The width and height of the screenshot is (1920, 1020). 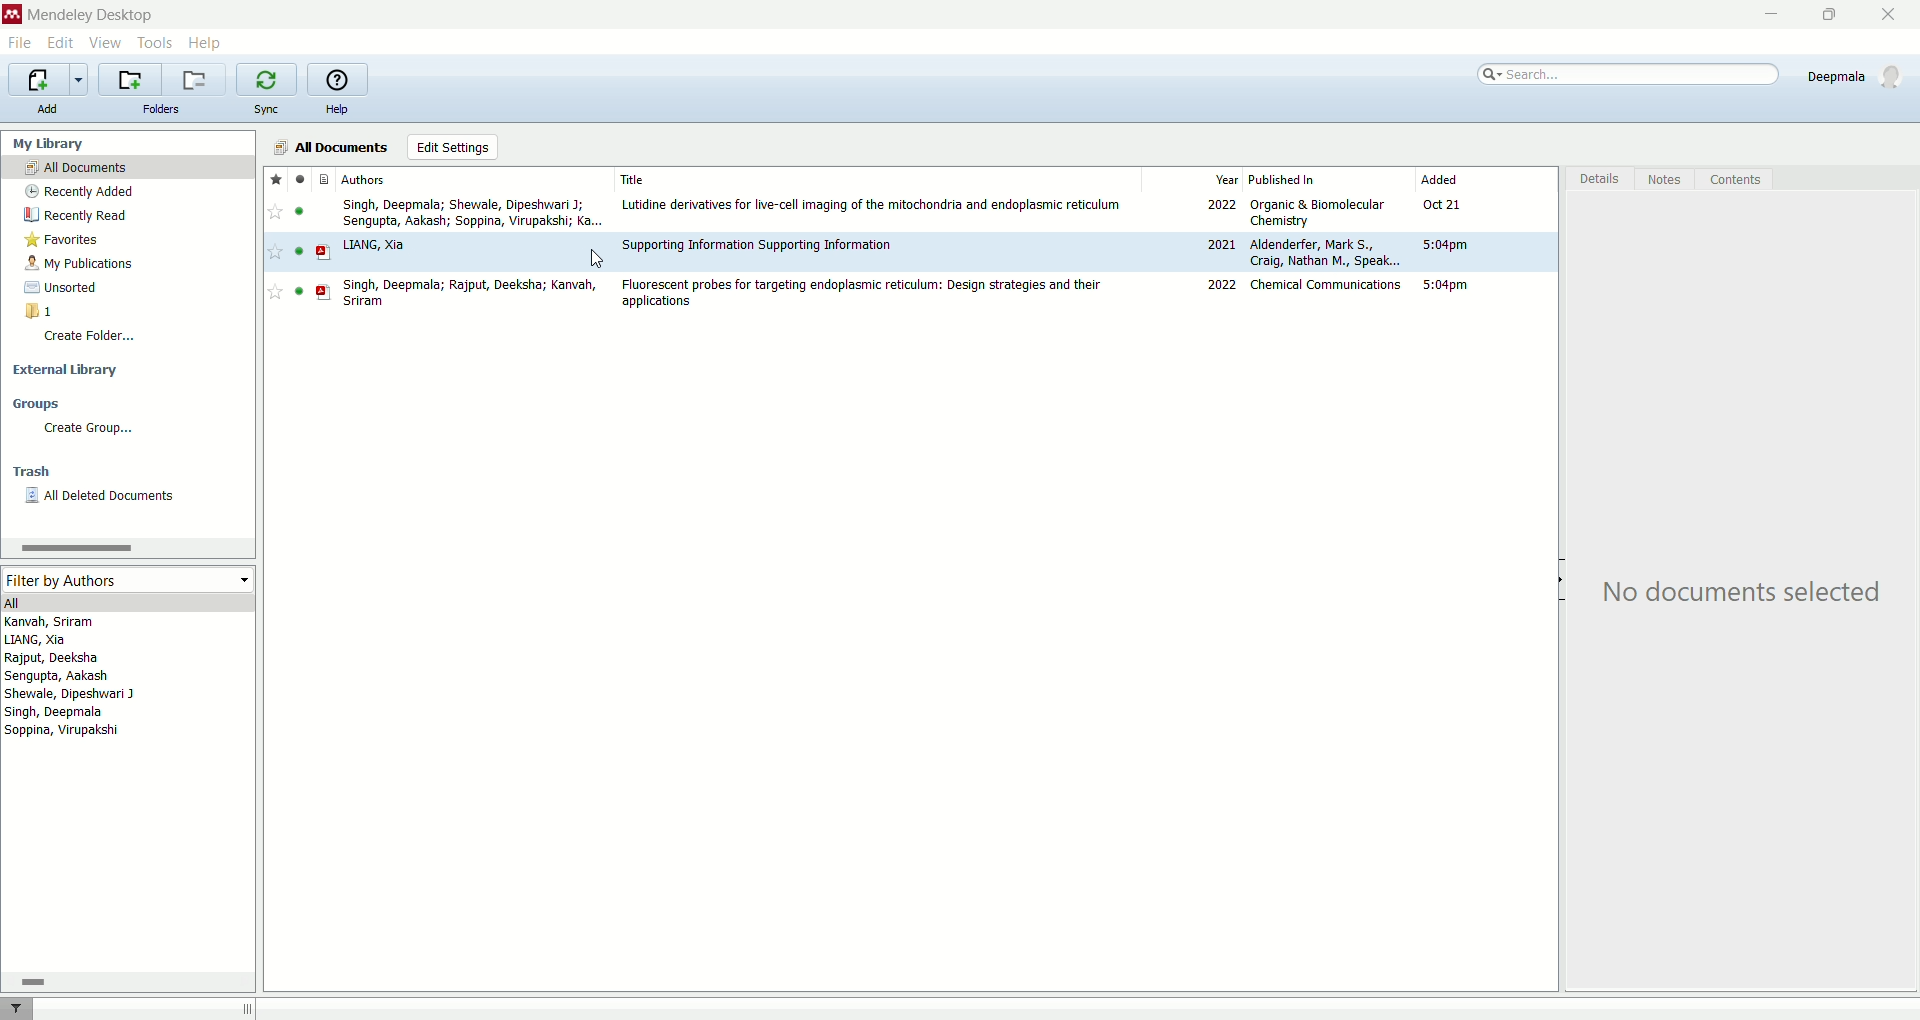 What do you see at coordinates (129, 166) in the screenshot?
I see `all documents` at bounding box center [129, 166].